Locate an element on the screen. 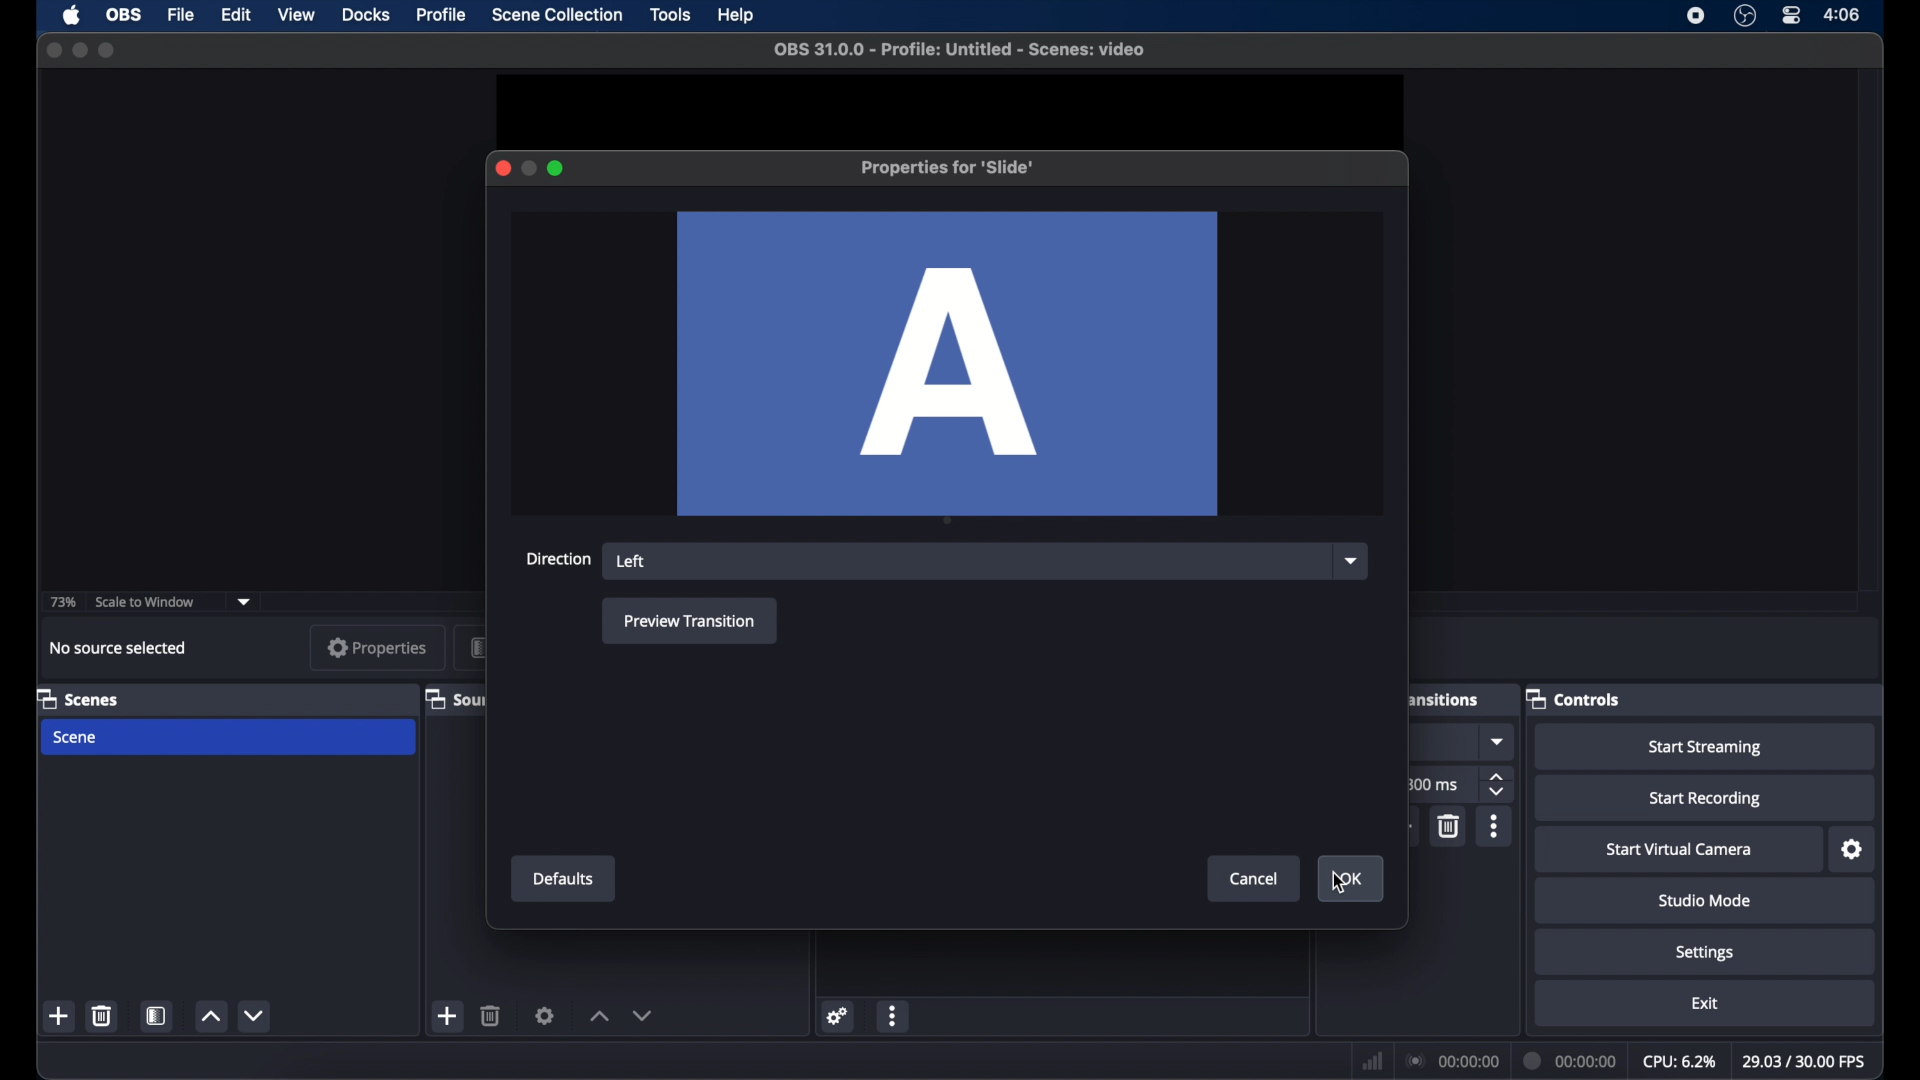 The width and height of the screenshot is (1920, 1080). edit is located at coordinates (235, 15).